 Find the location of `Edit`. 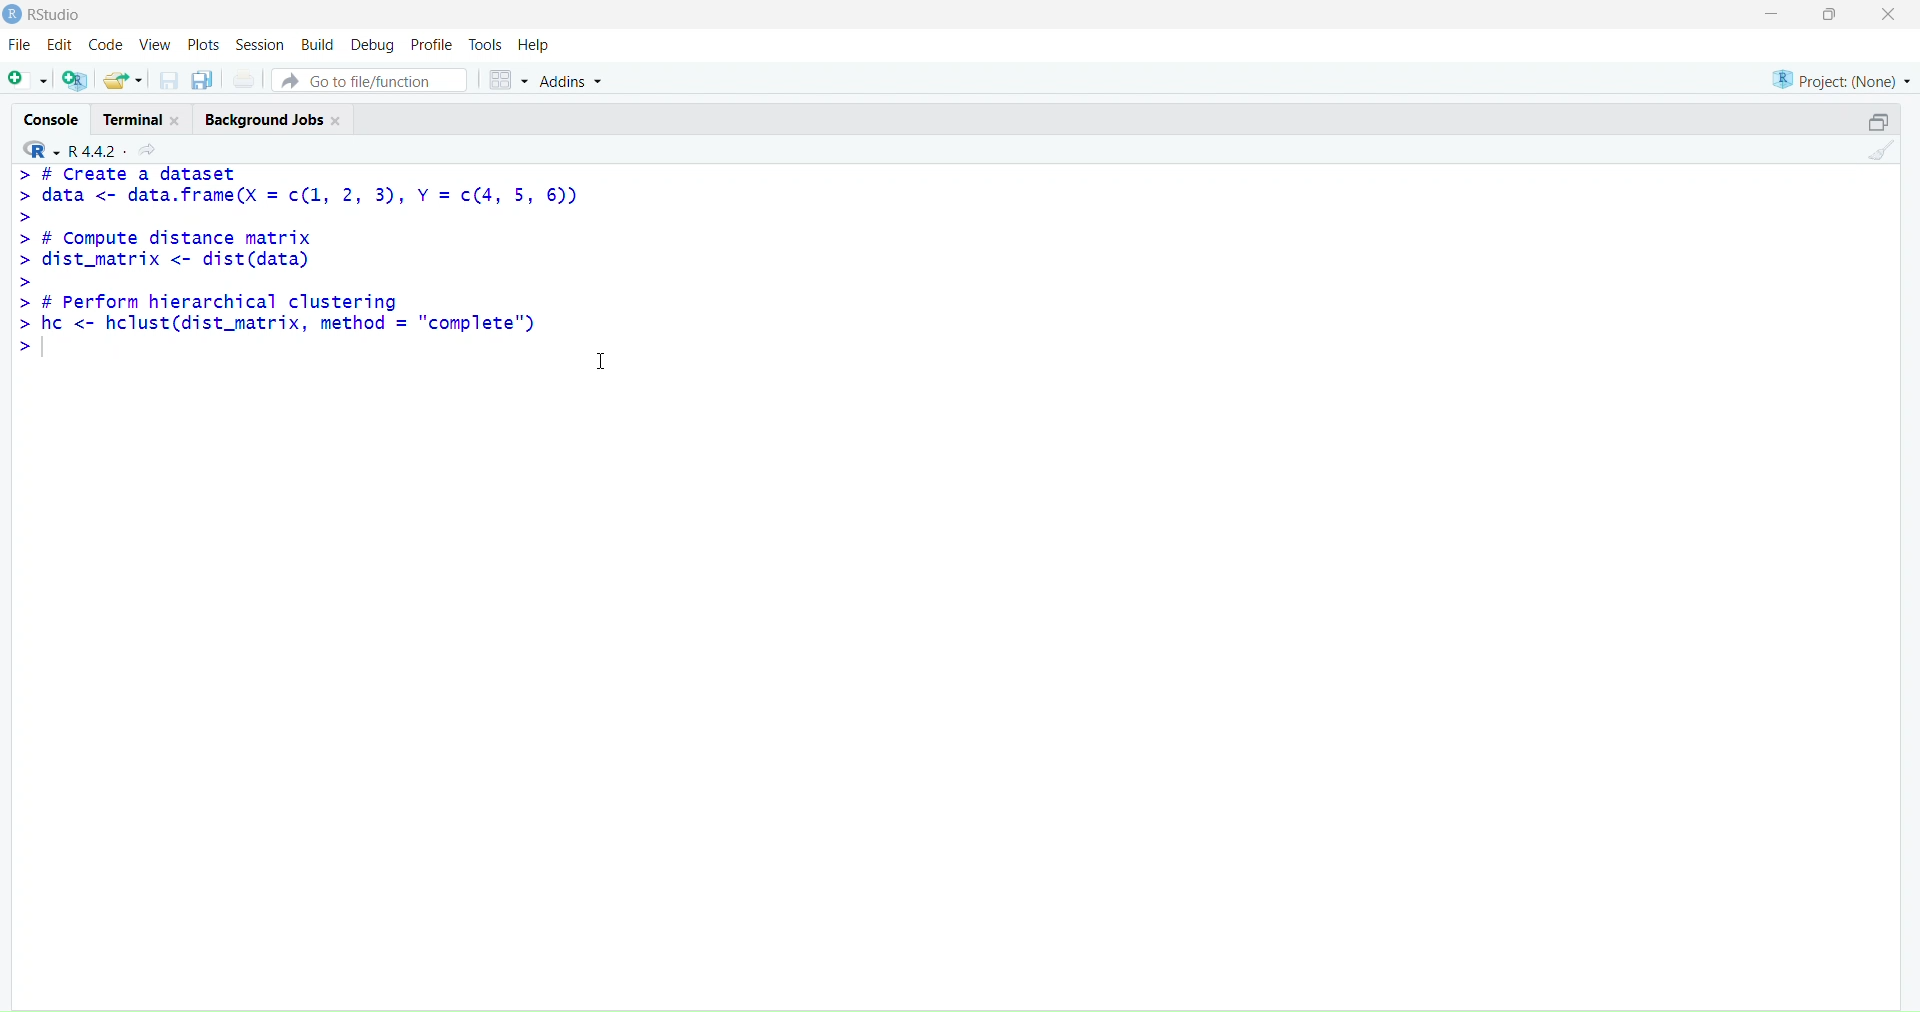

Edit is located at coordinates (63, 44).